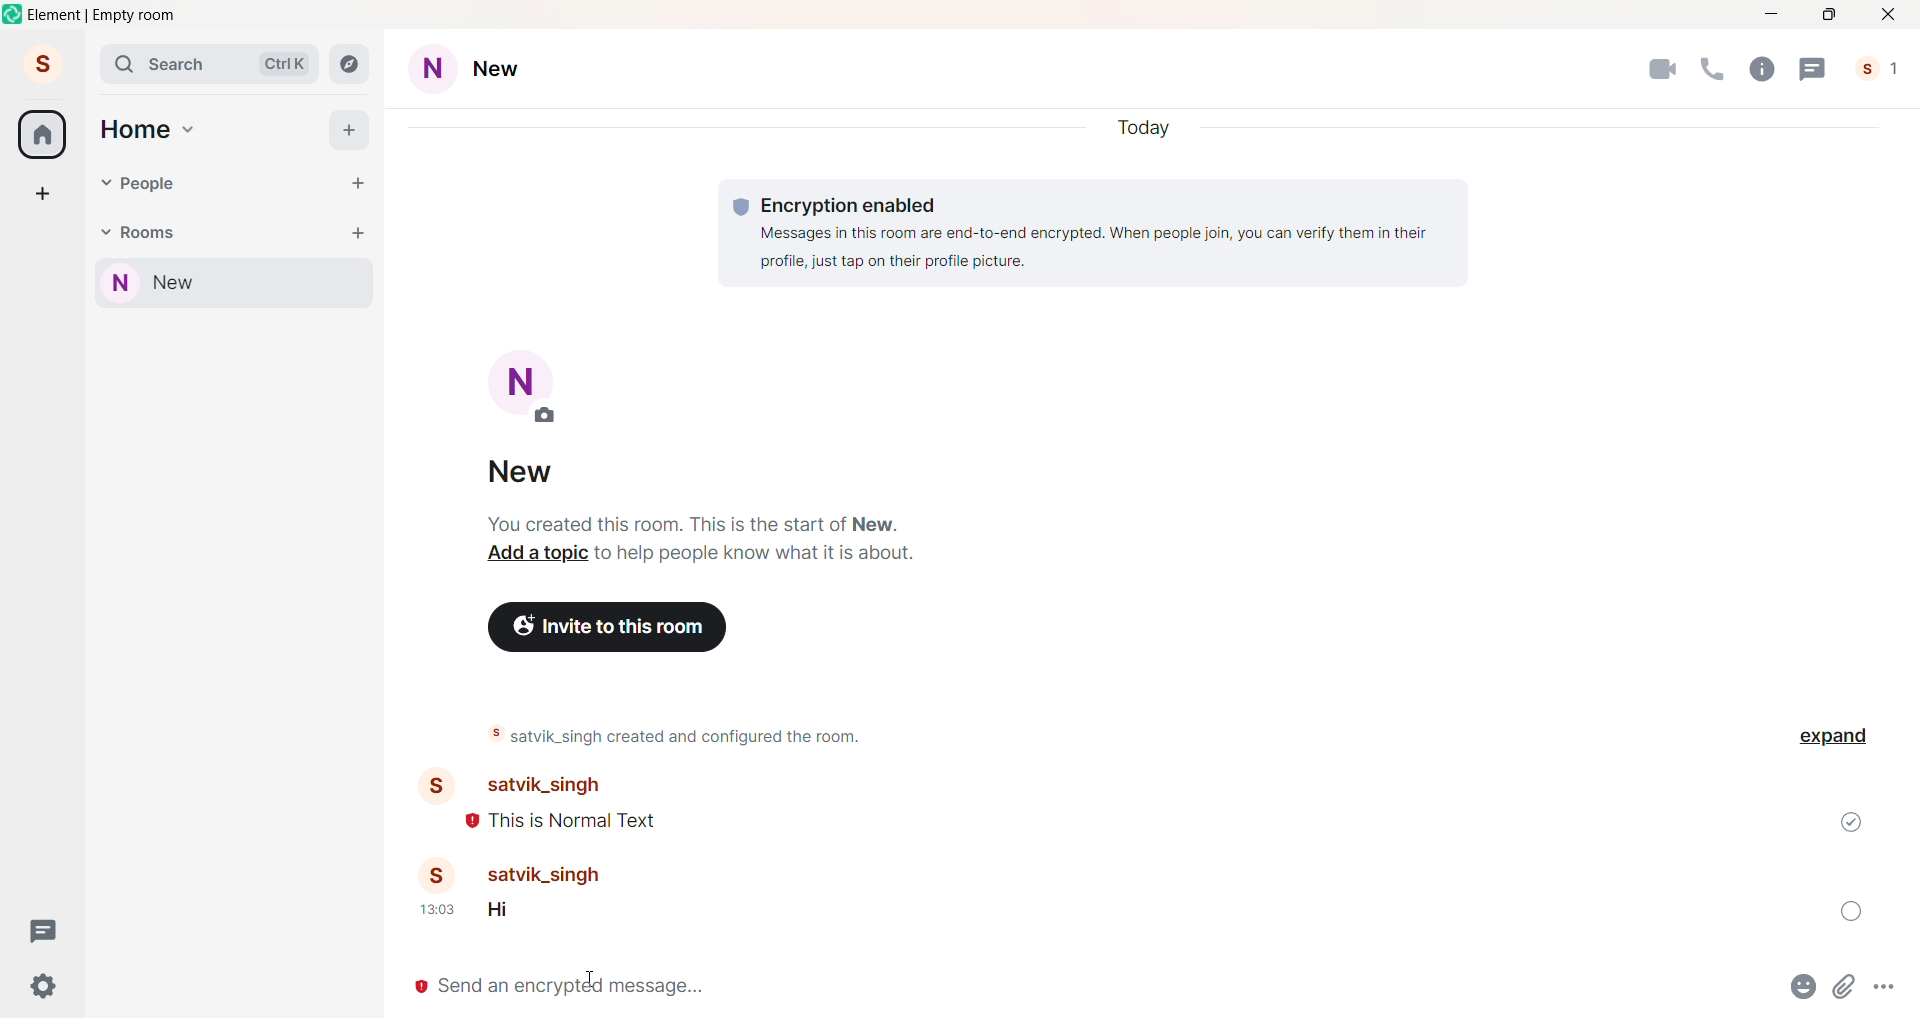 The width and height of the screenshot is (1920, 1018). Describe the element at coordinates (1662, 71) in the screenshot. I see `Video Call` at that location.